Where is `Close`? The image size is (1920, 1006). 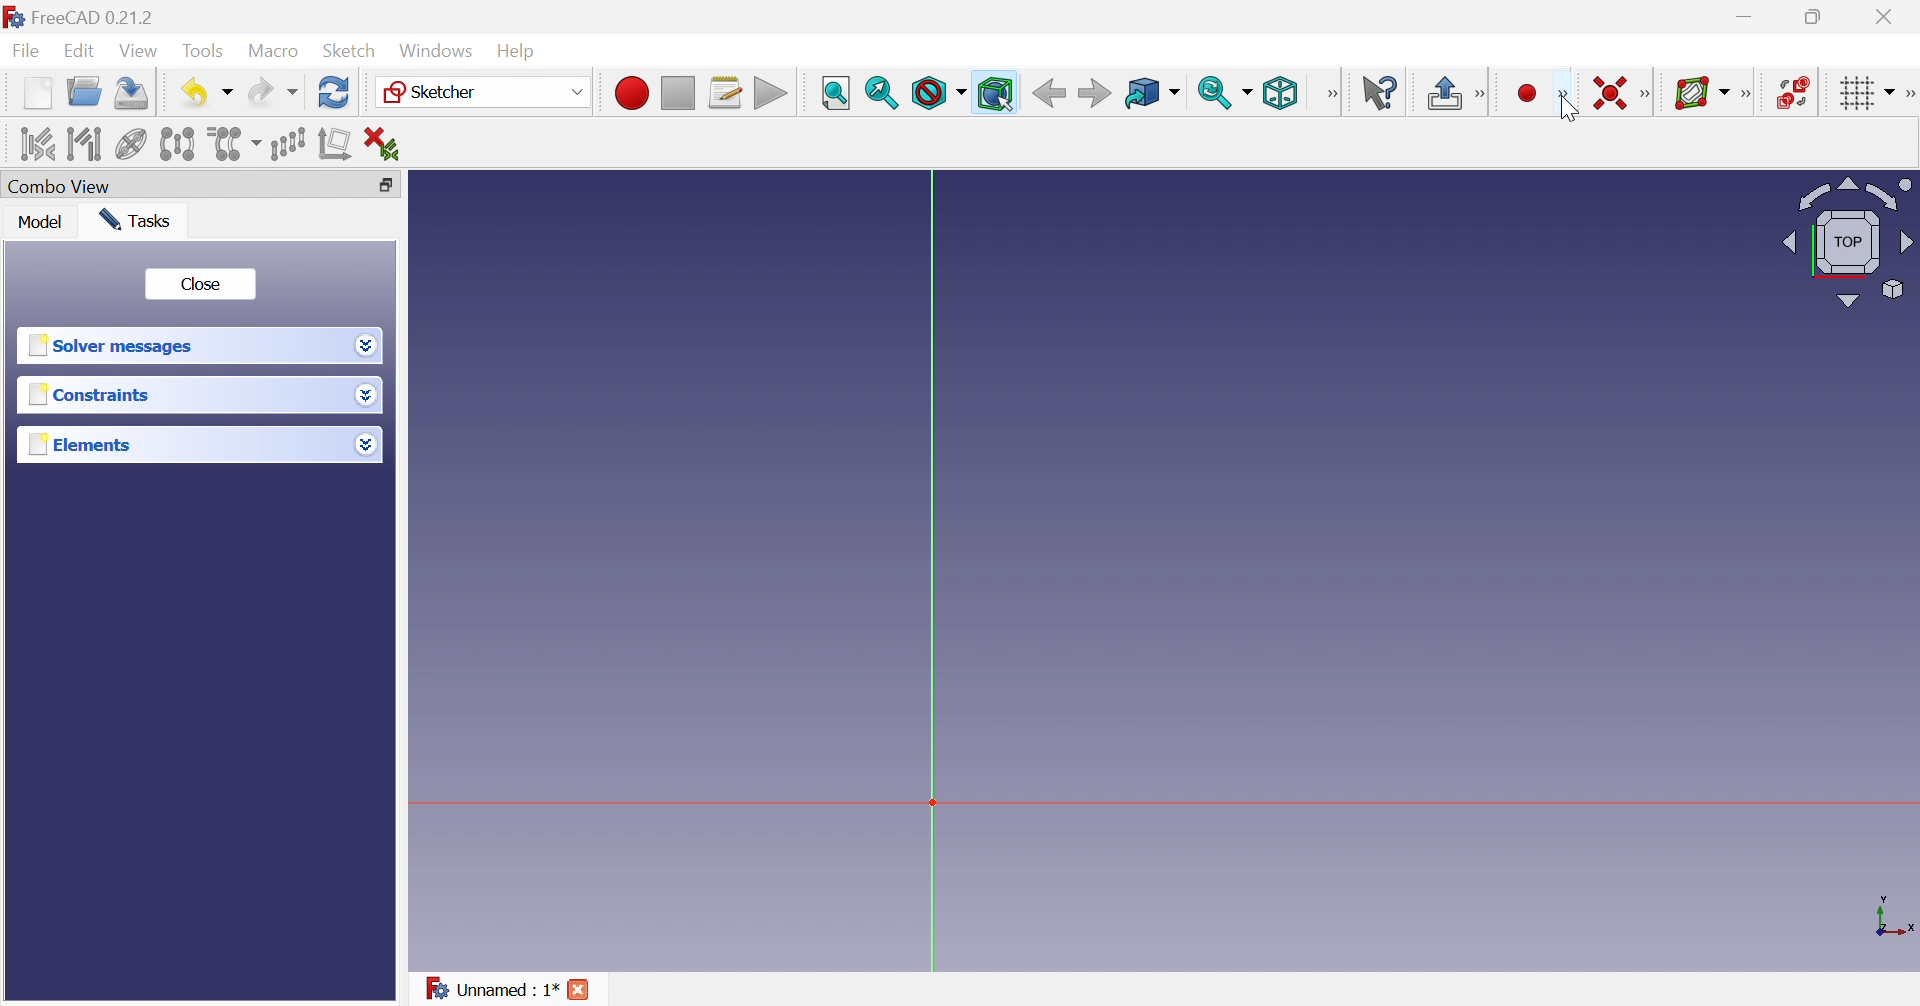
Close is located at coordinates (202, 285).